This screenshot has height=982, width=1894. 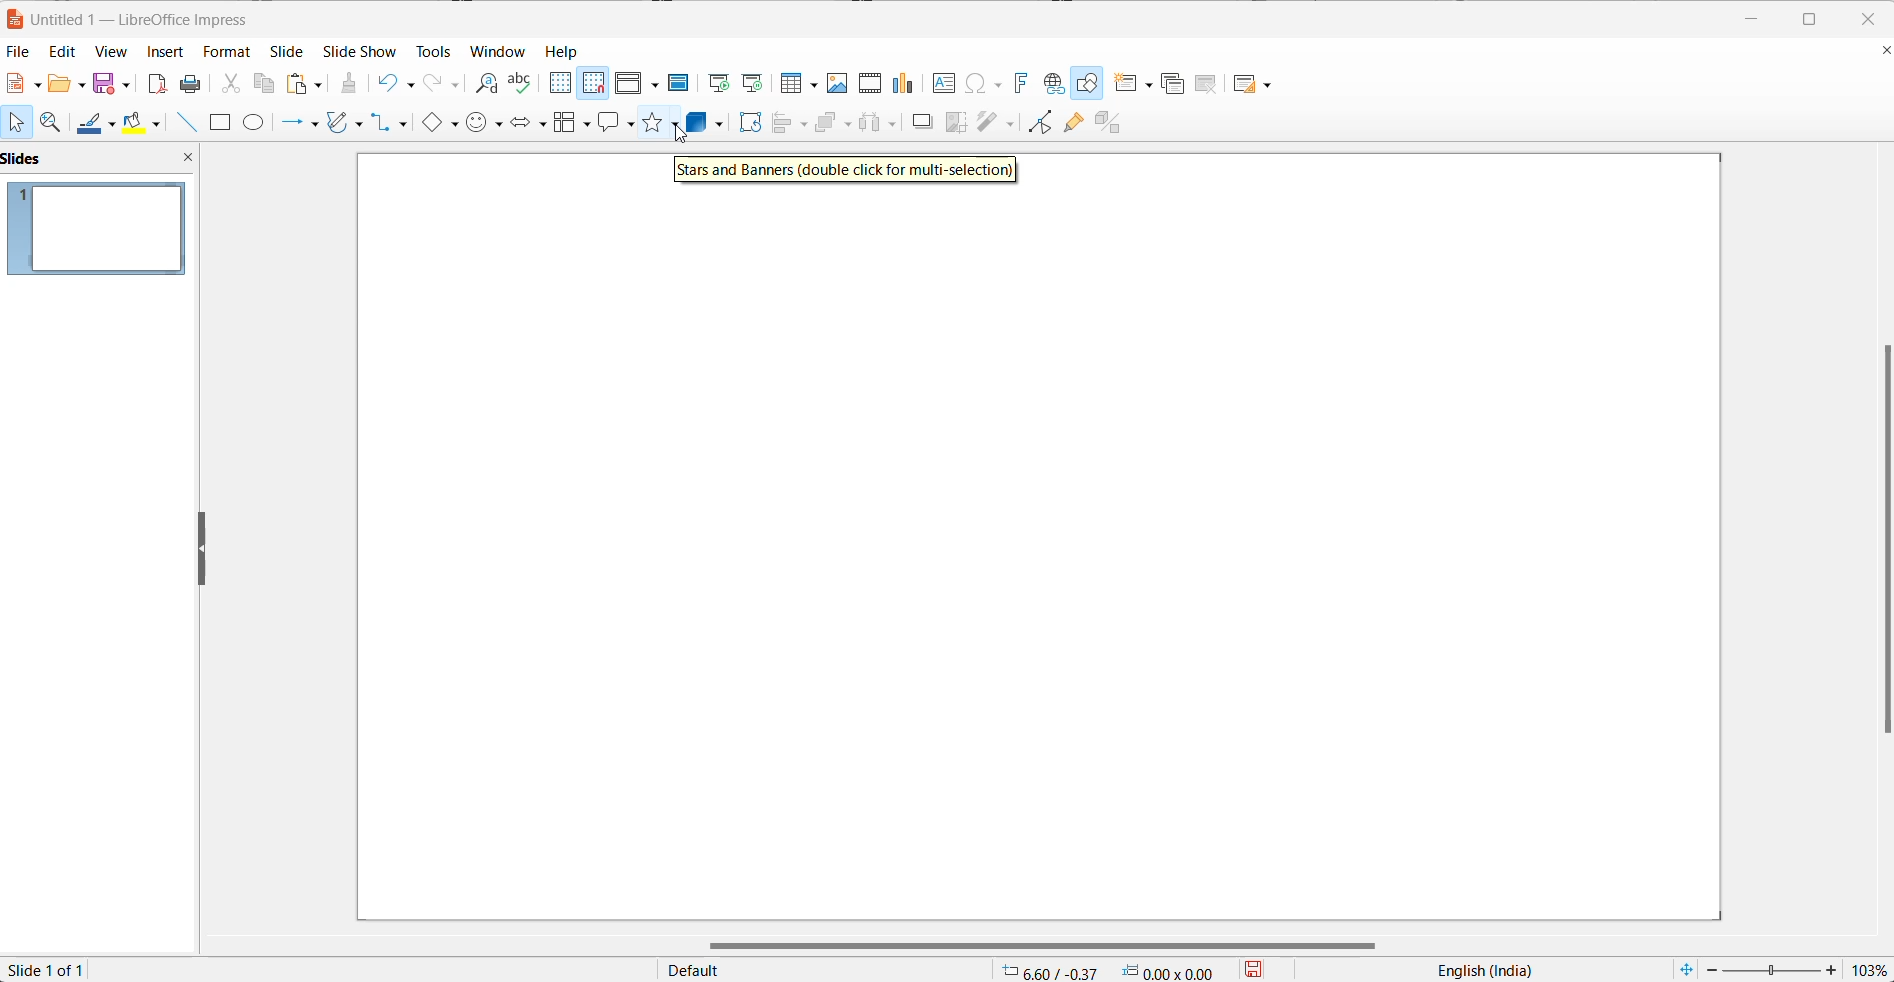 What do you see at coordinates (57, 53) in the screenshot?
I see `edit` at bounding box center [57, 53].